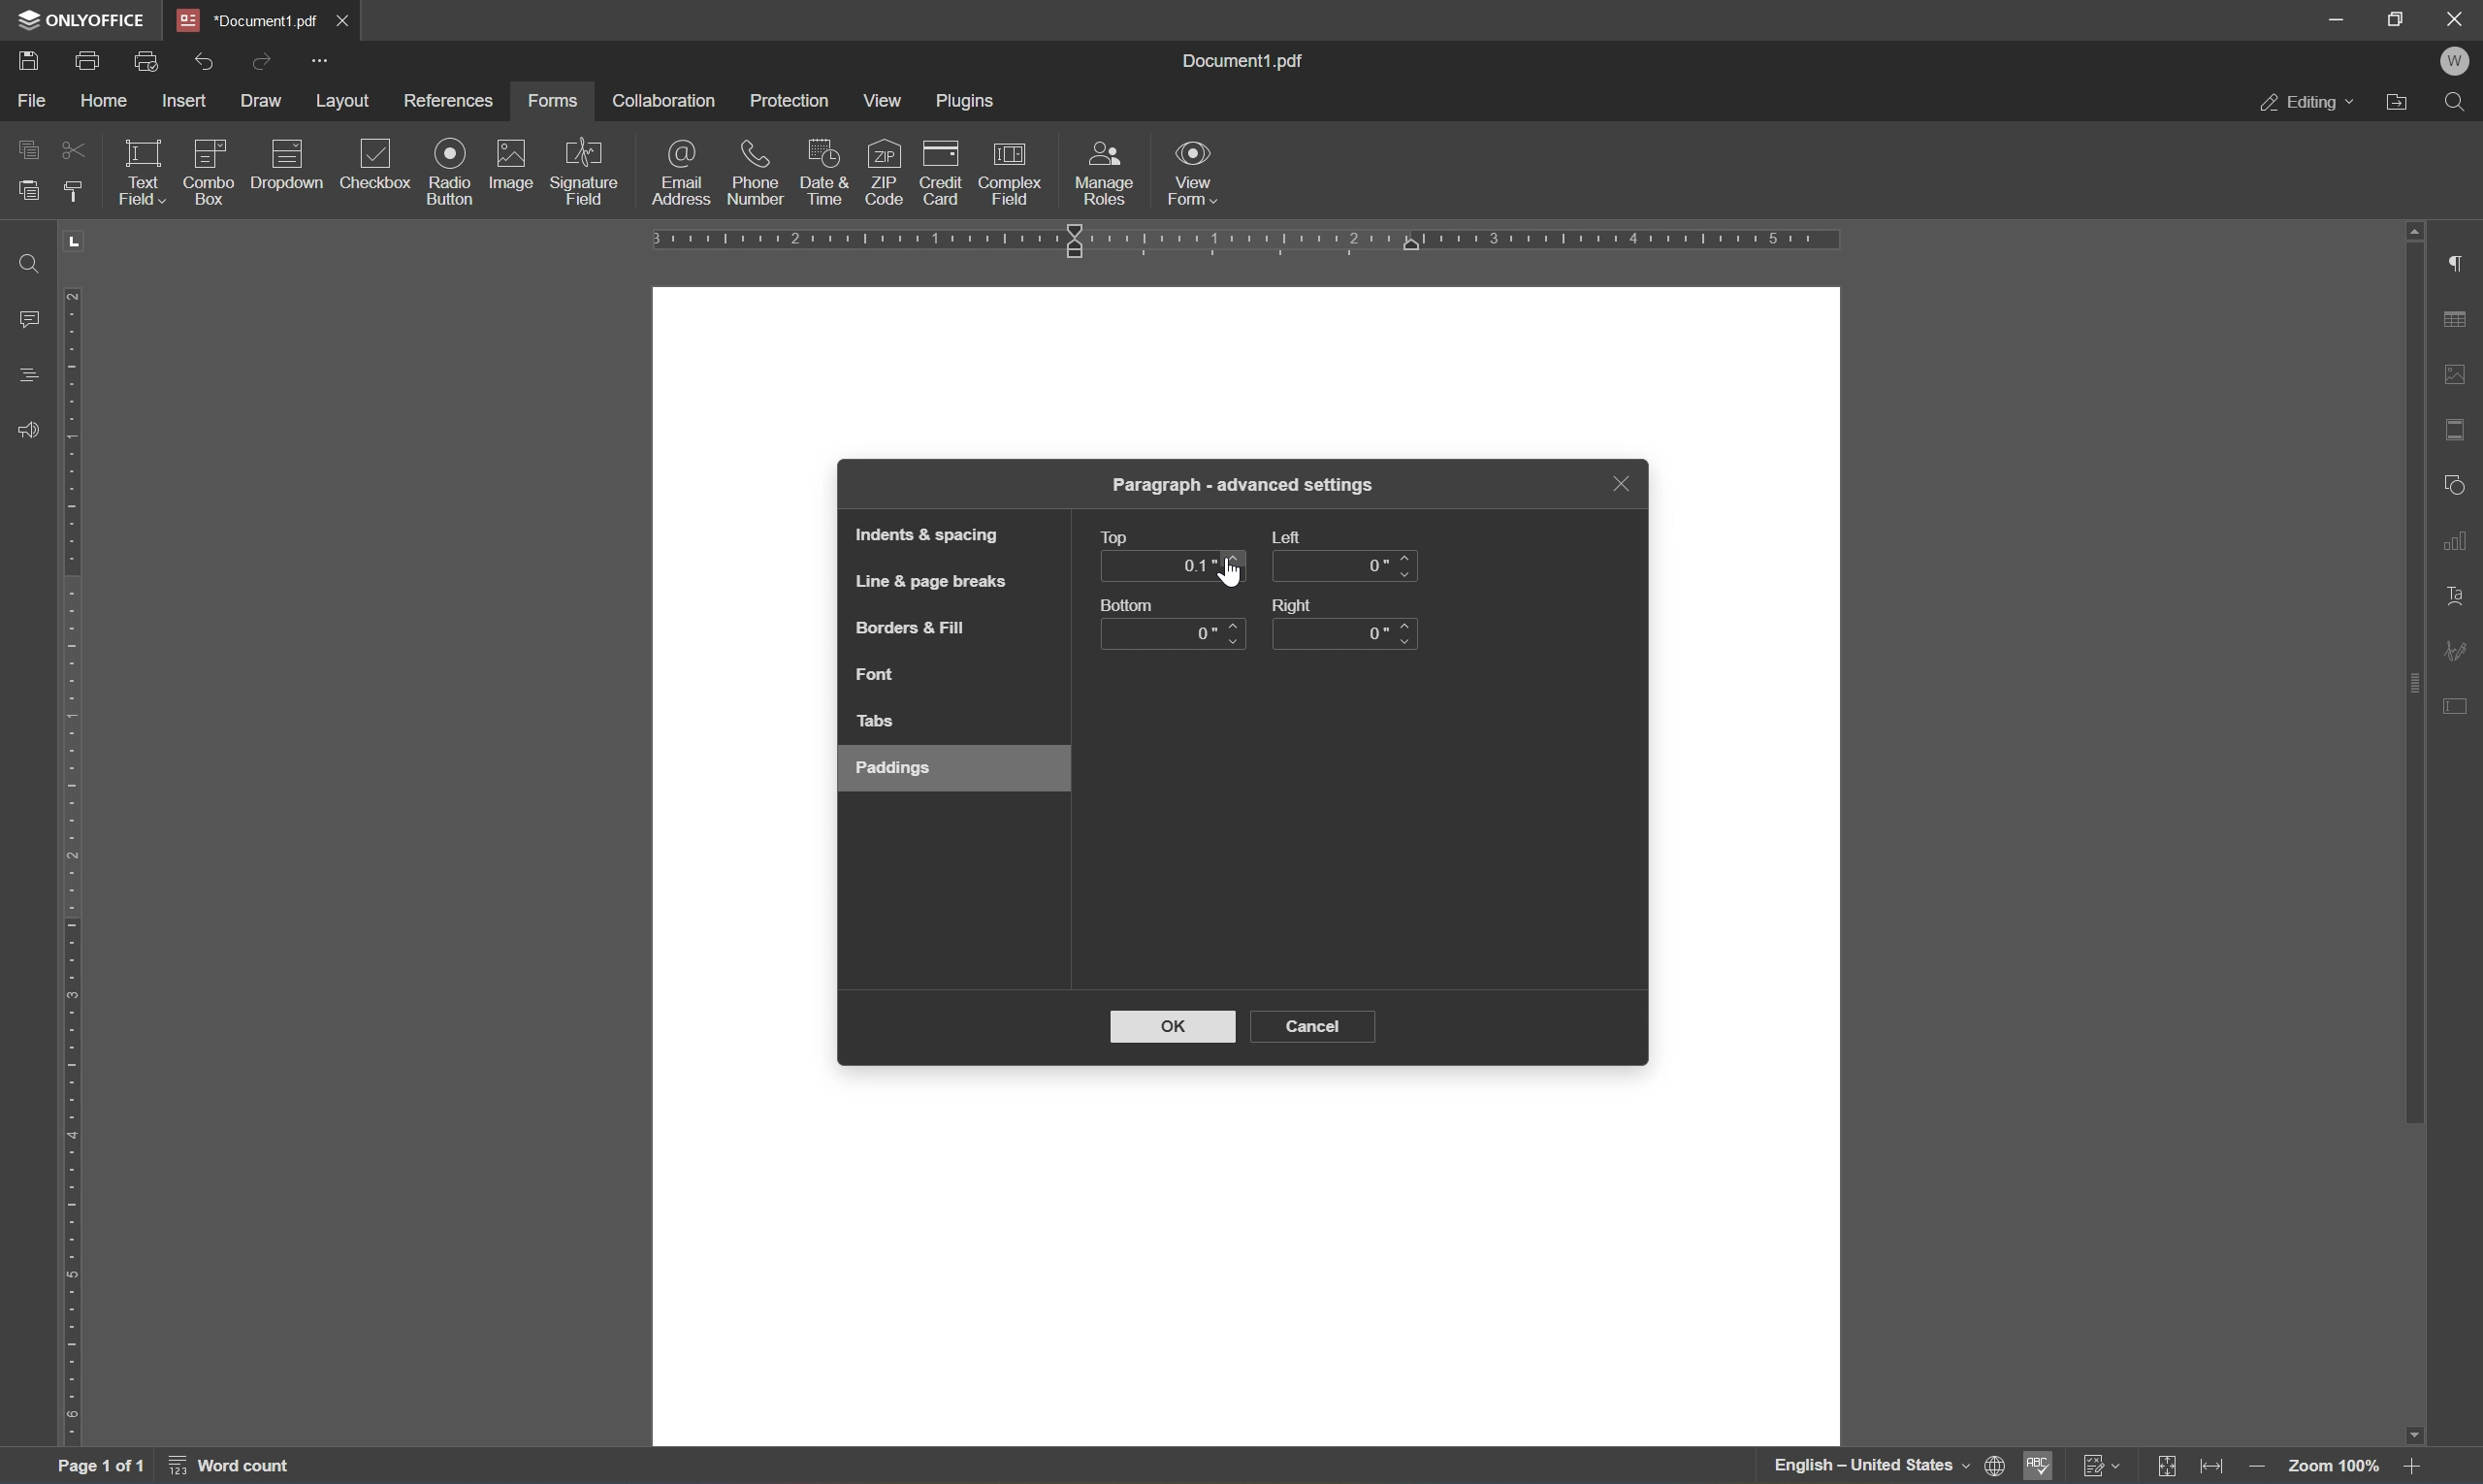  I want to click on 0, so click(1206, 640).